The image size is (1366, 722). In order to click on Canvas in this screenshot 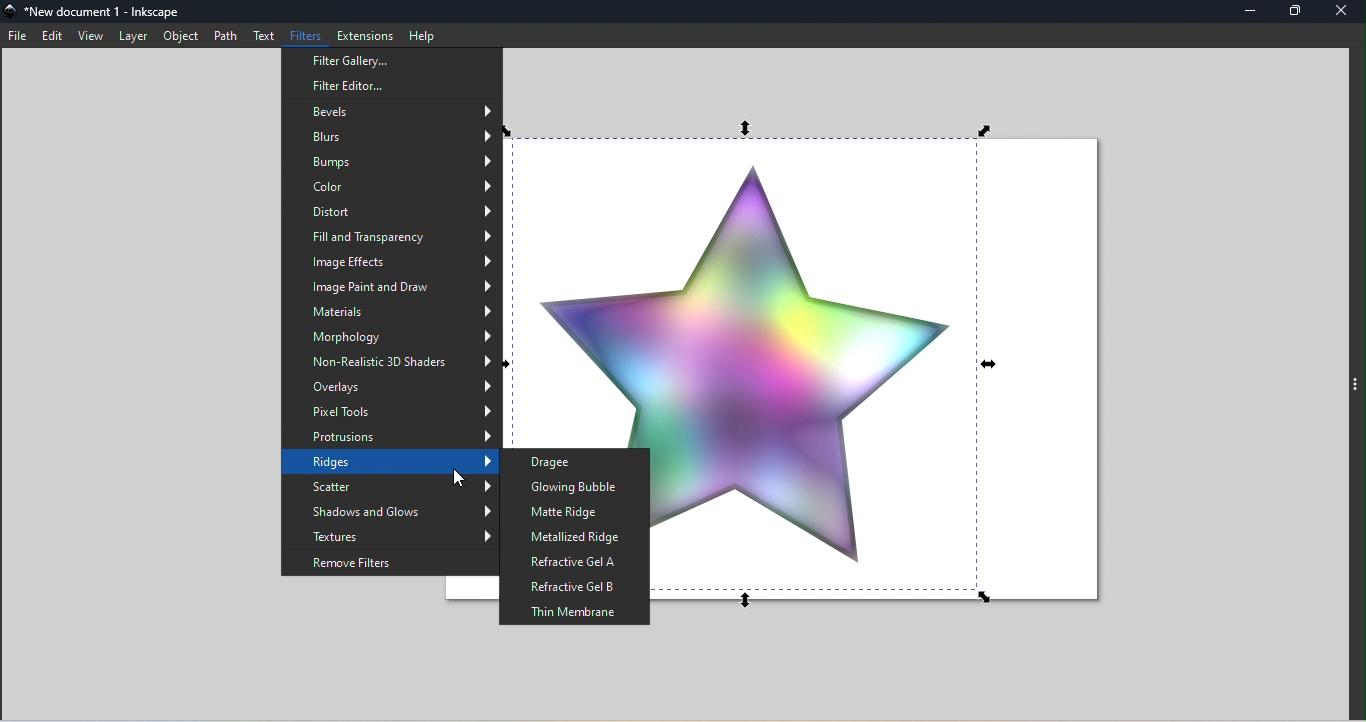, I will do `click(886, 369)`.